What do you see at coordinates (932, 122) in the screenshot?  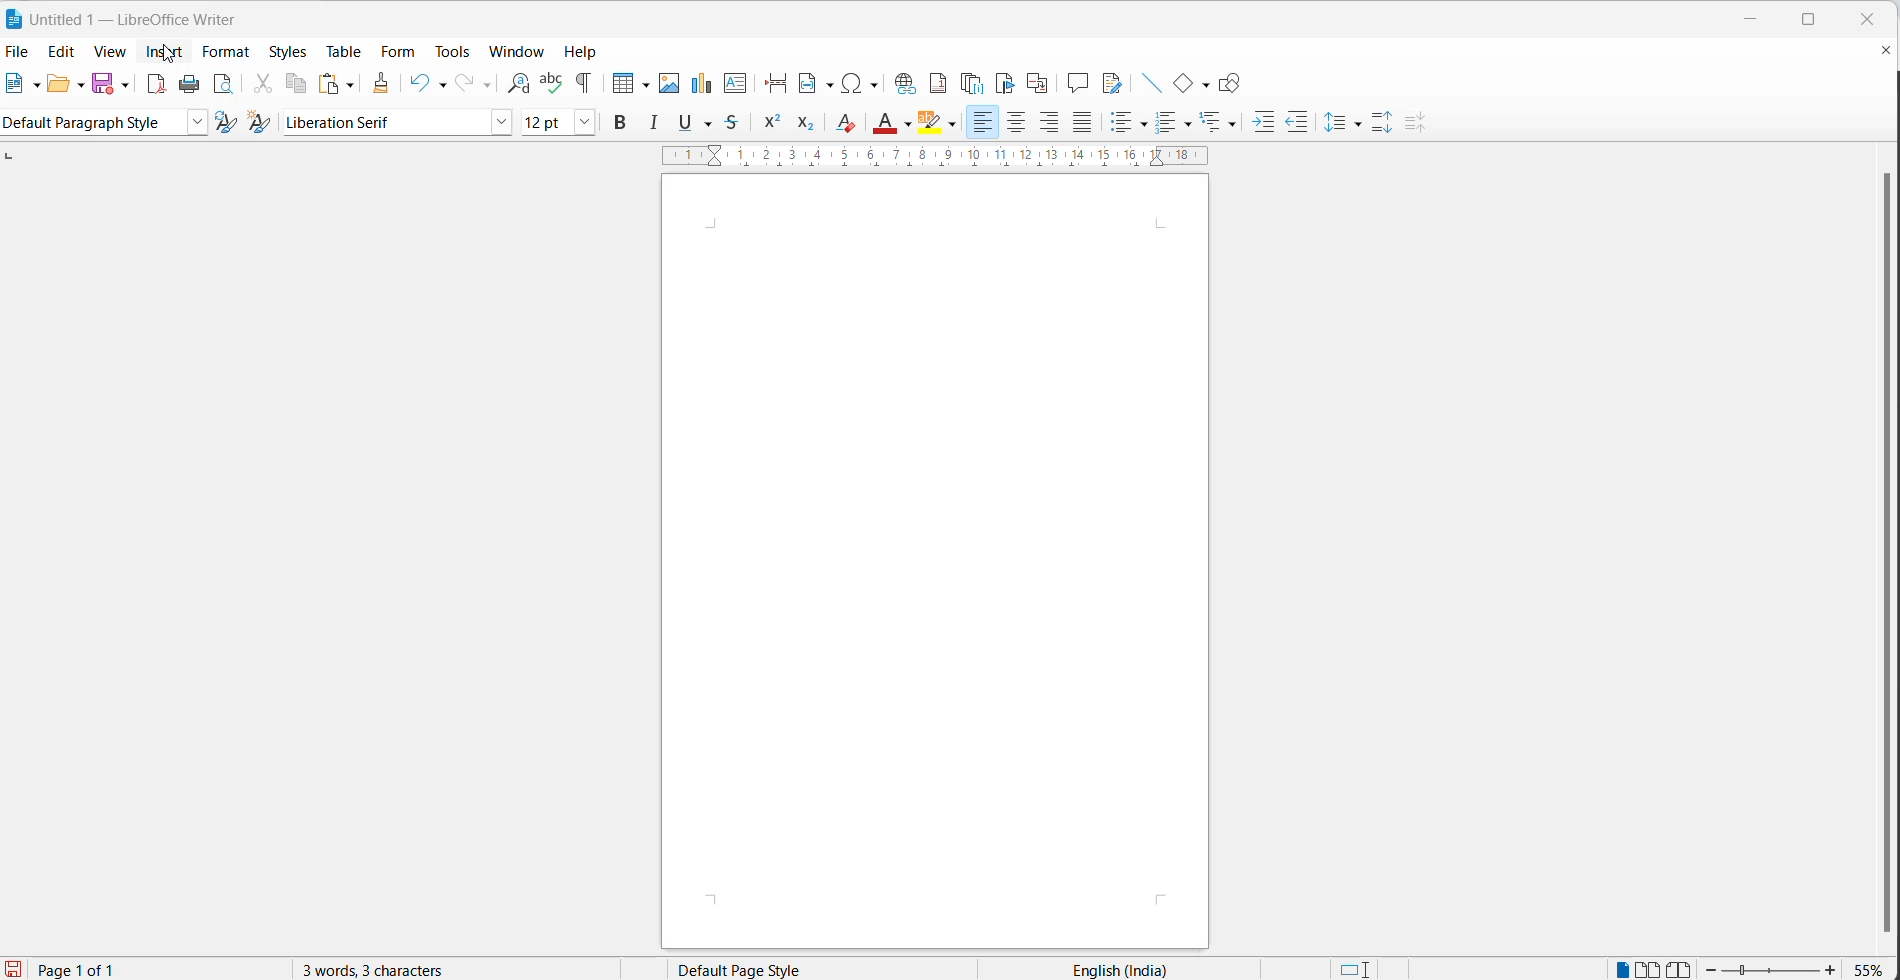 I see `character highlighting icon` at bounding box center [932, 122].